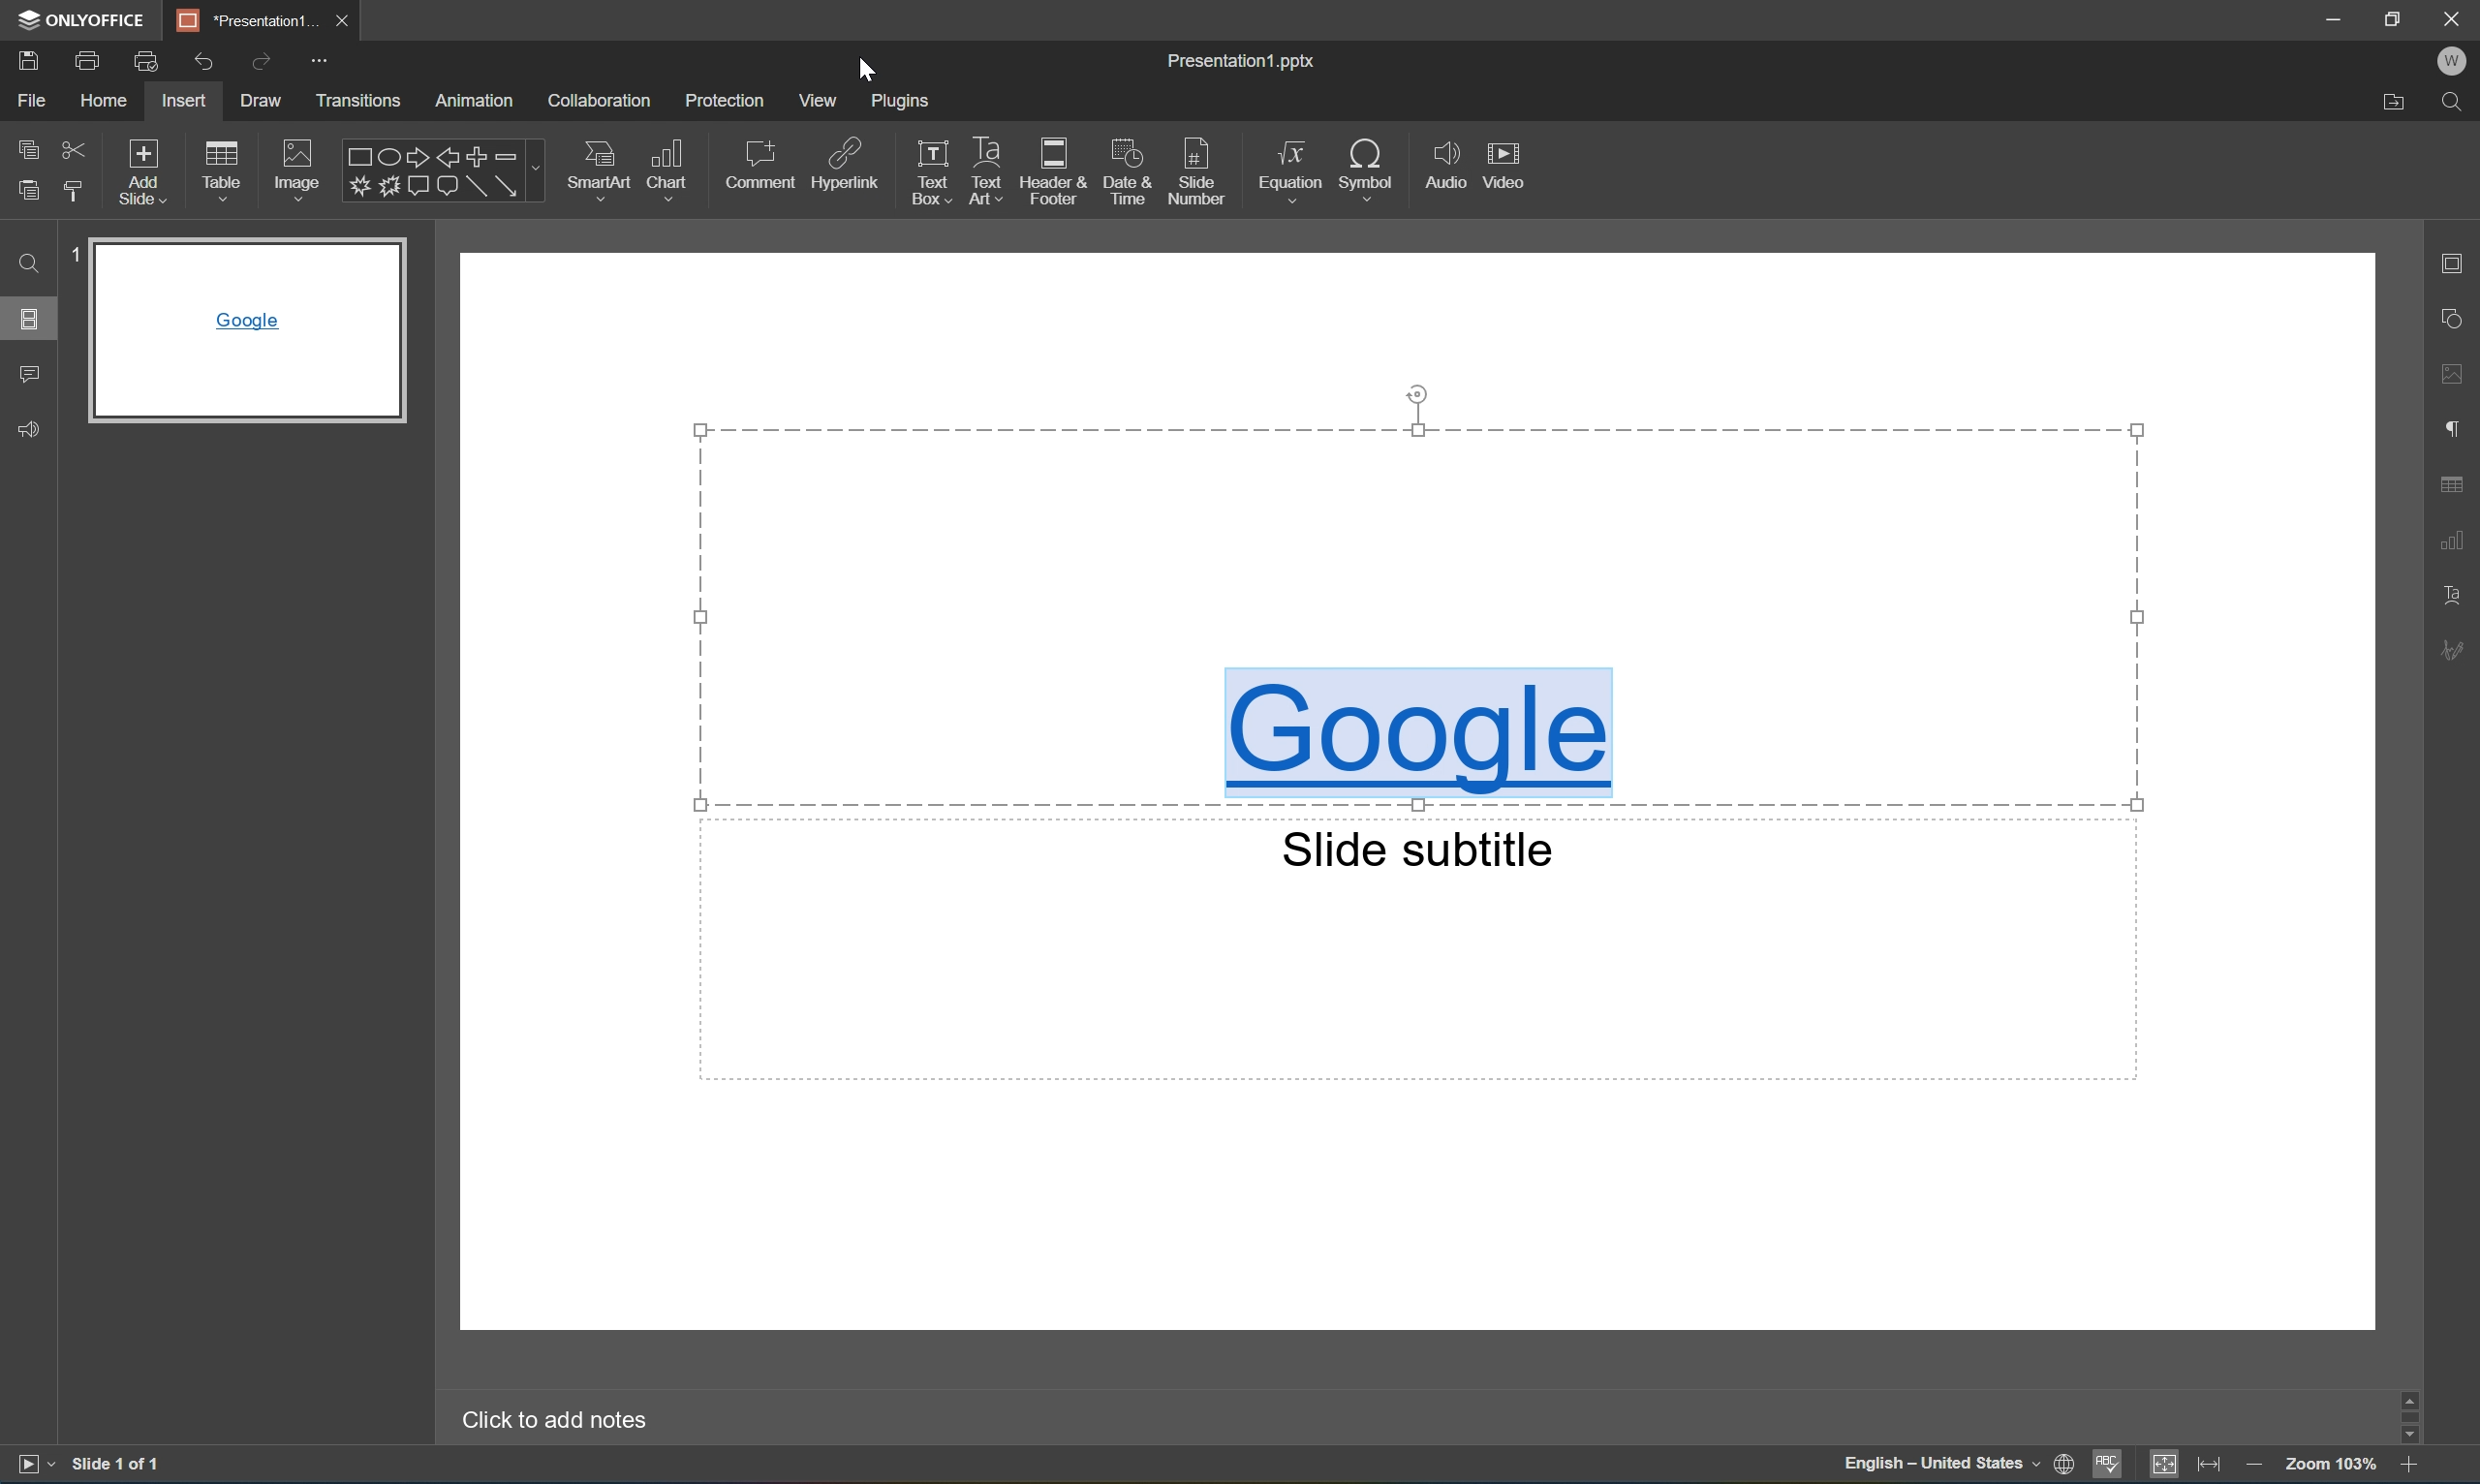  What do you see at coordinates (225, 174) in the screenshot?
I see `Table` at bounding box center [225, 174].